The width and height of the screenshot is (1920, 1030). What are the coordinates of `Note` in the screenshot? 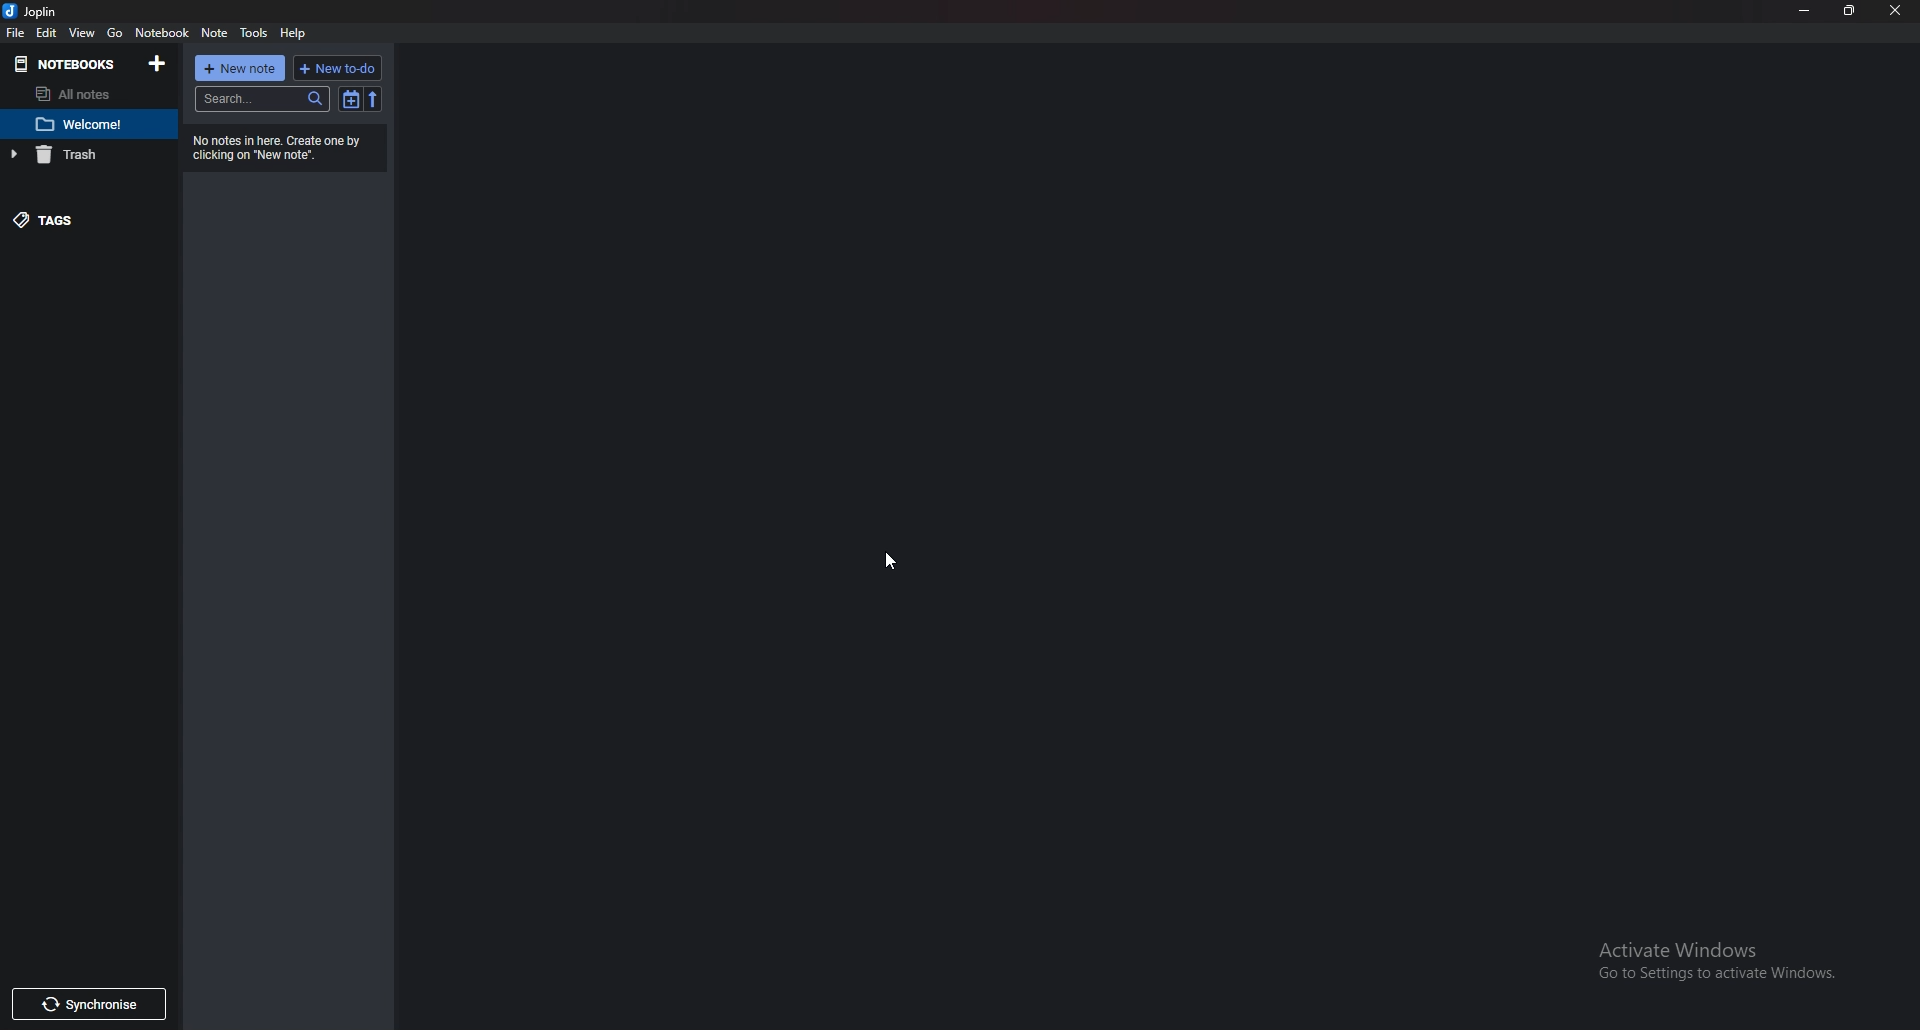 It's located at (216, 32).